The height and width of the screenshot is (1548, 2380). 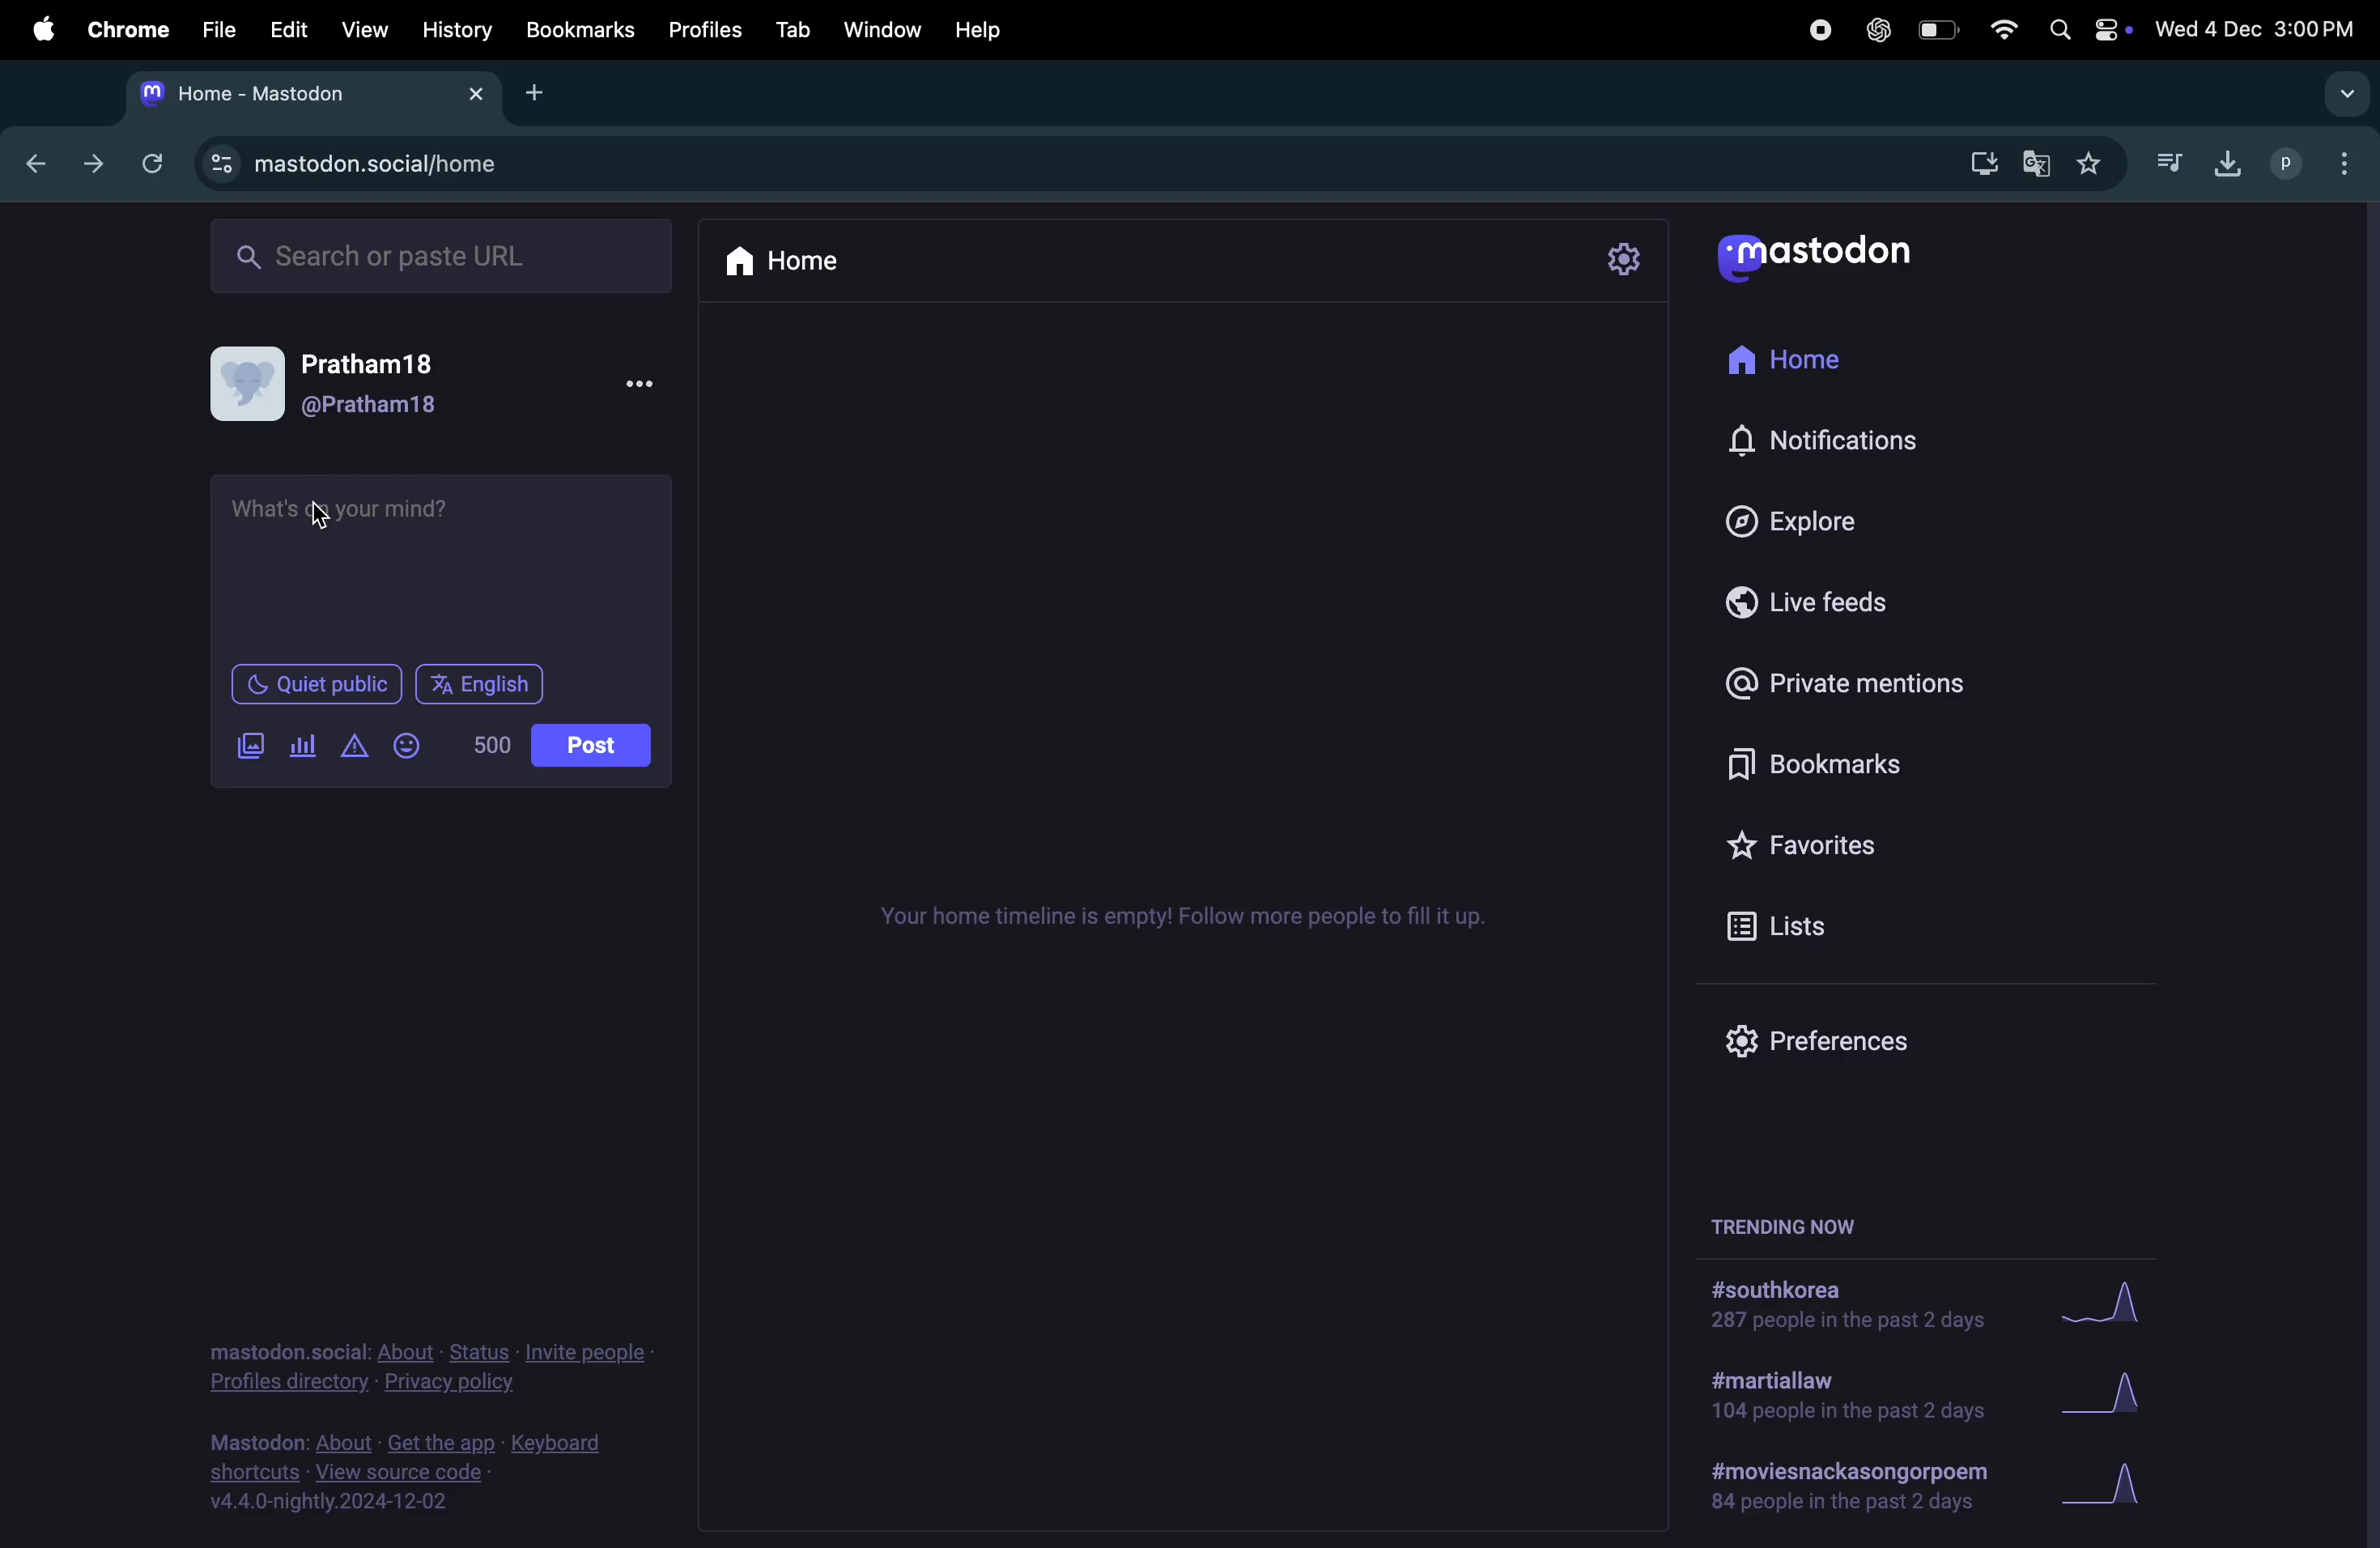 I want to click on record, so click(x=1820, y=31).